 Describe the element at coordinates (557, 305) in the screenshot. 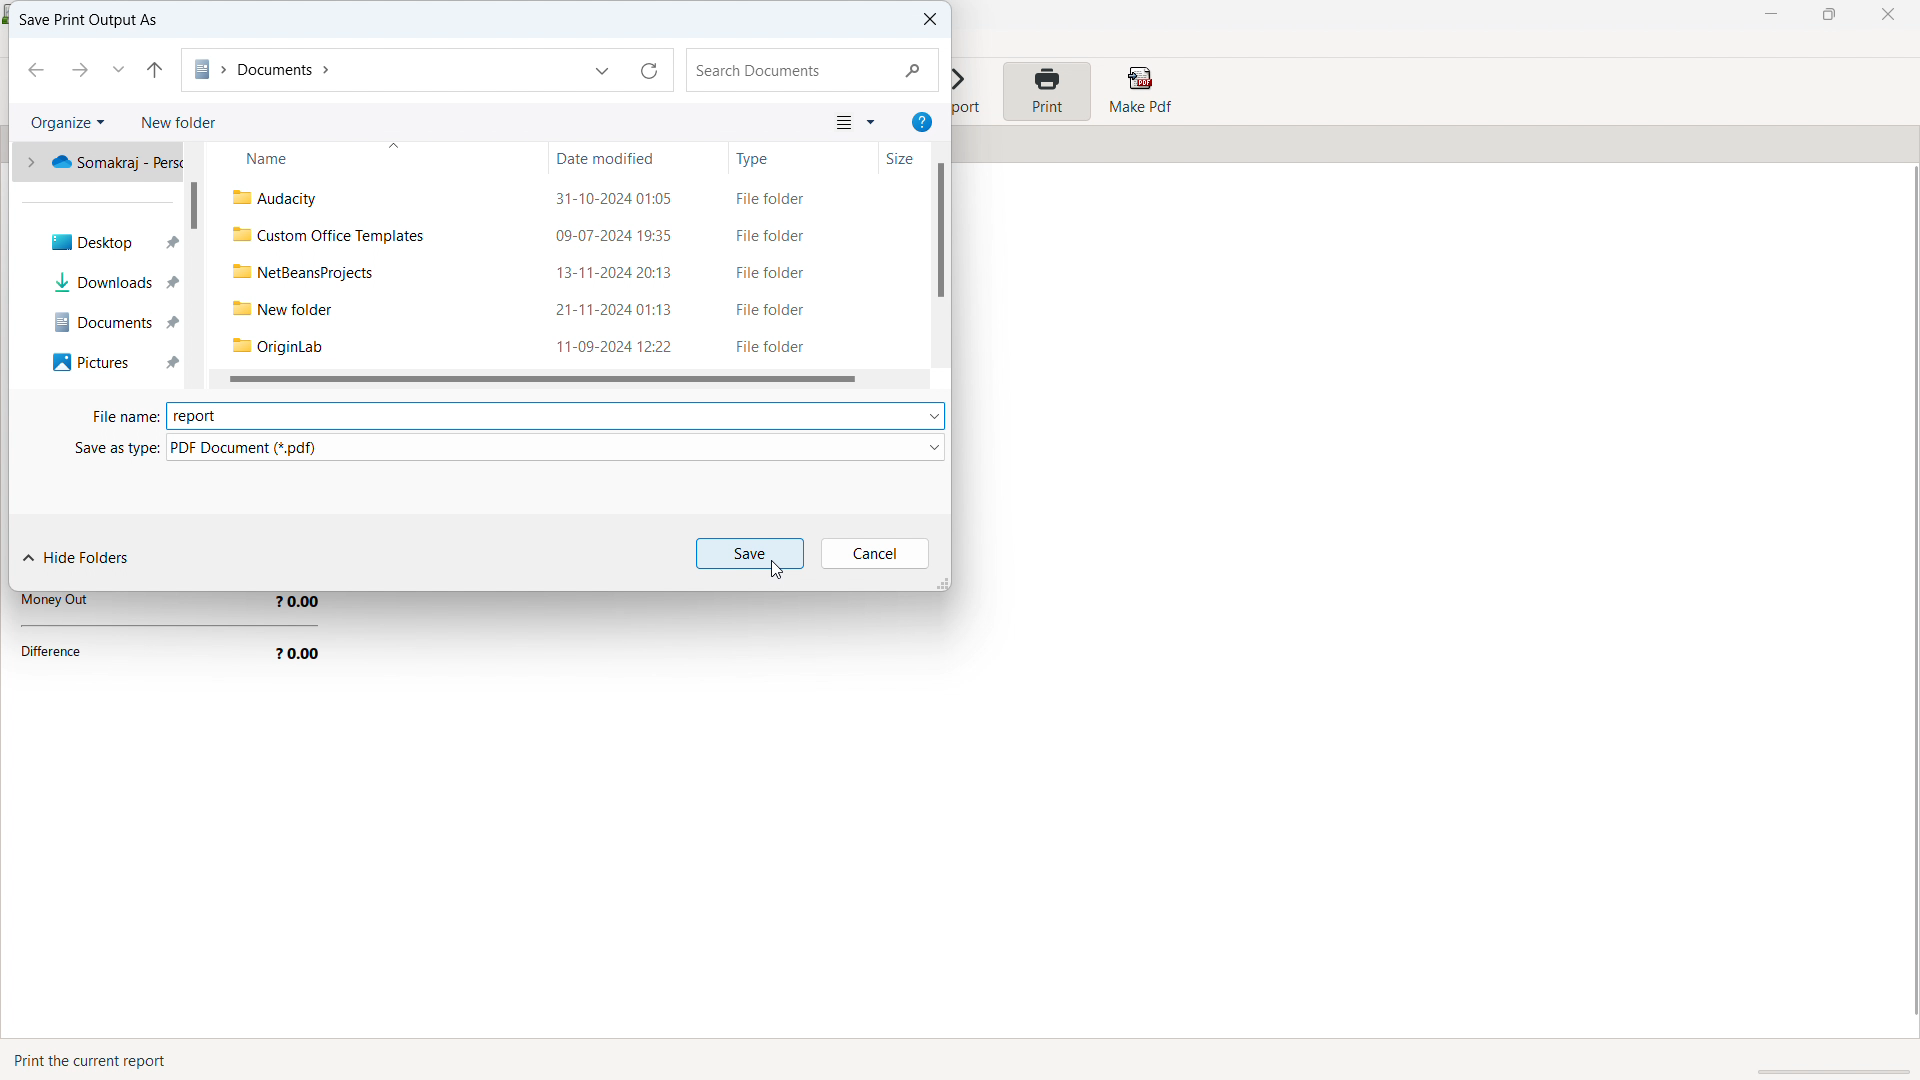

I see `3 New folder 21-11-2024 01:13 File folder` at that location.